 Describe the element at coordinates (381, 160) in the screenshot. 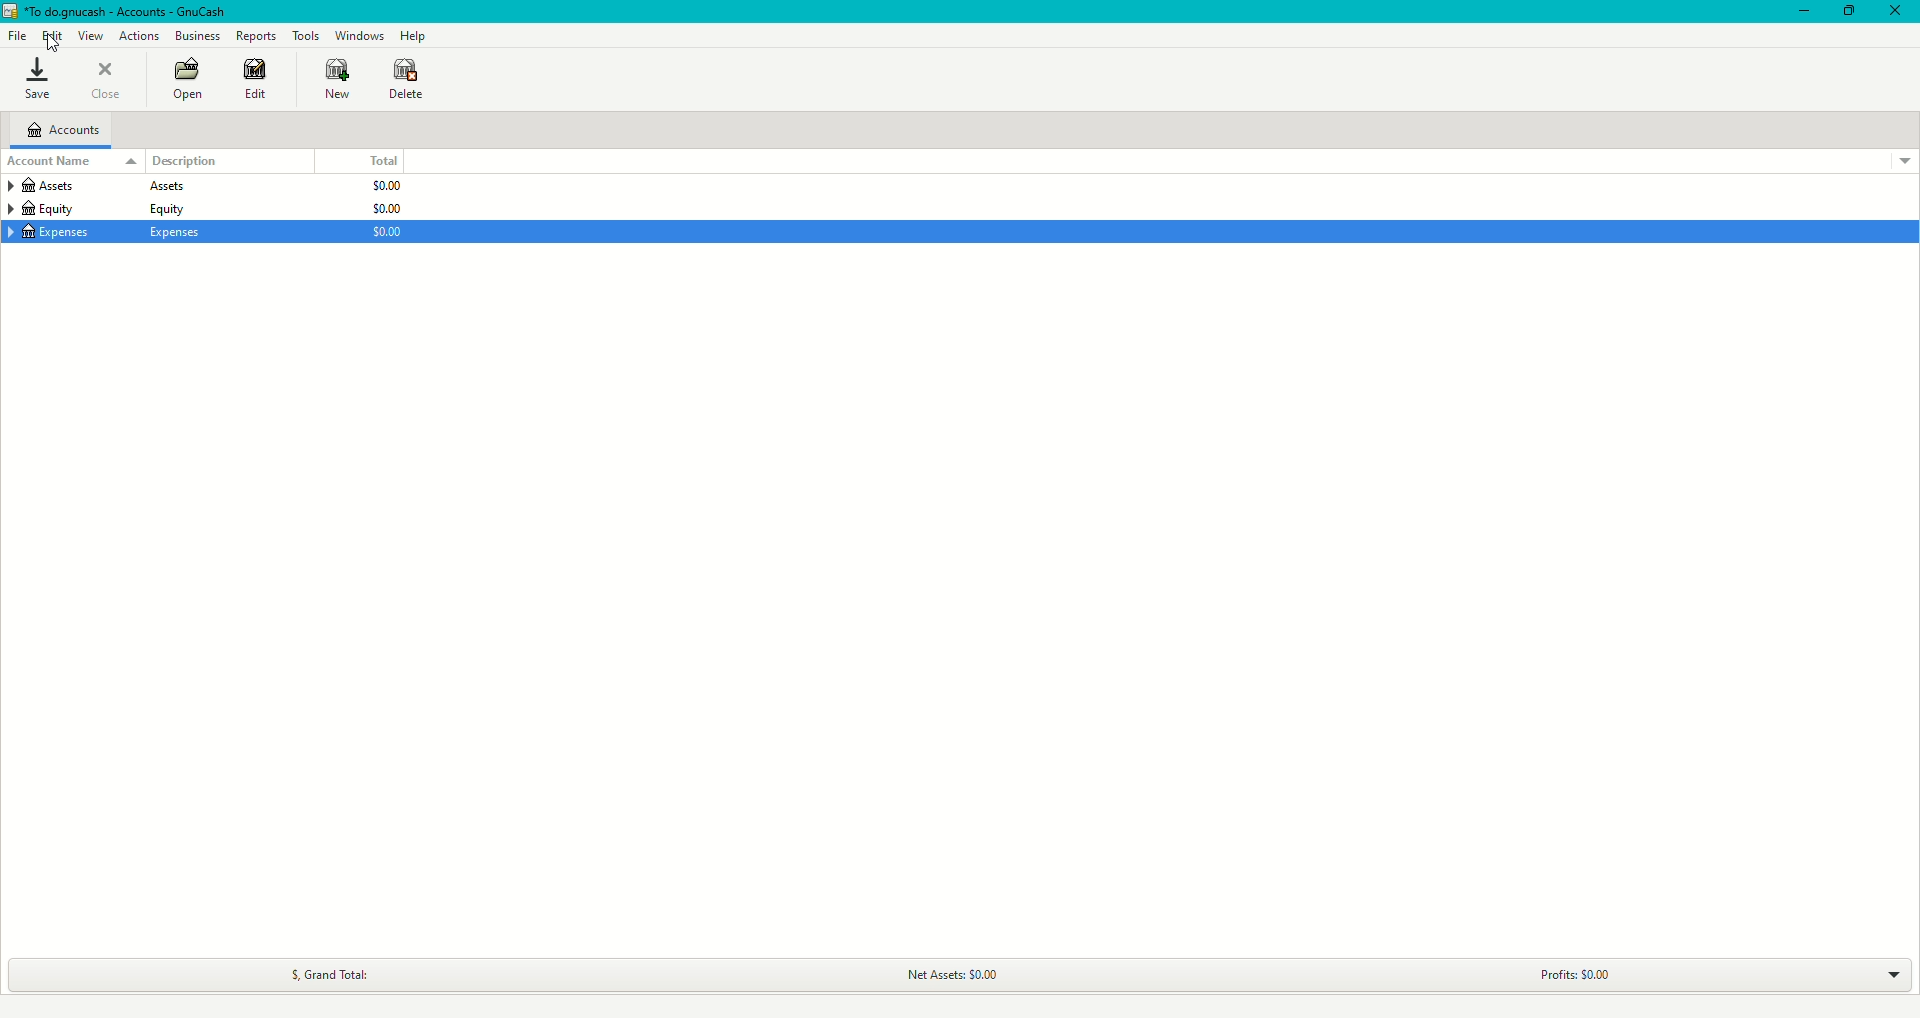

I see `Total` at that location.